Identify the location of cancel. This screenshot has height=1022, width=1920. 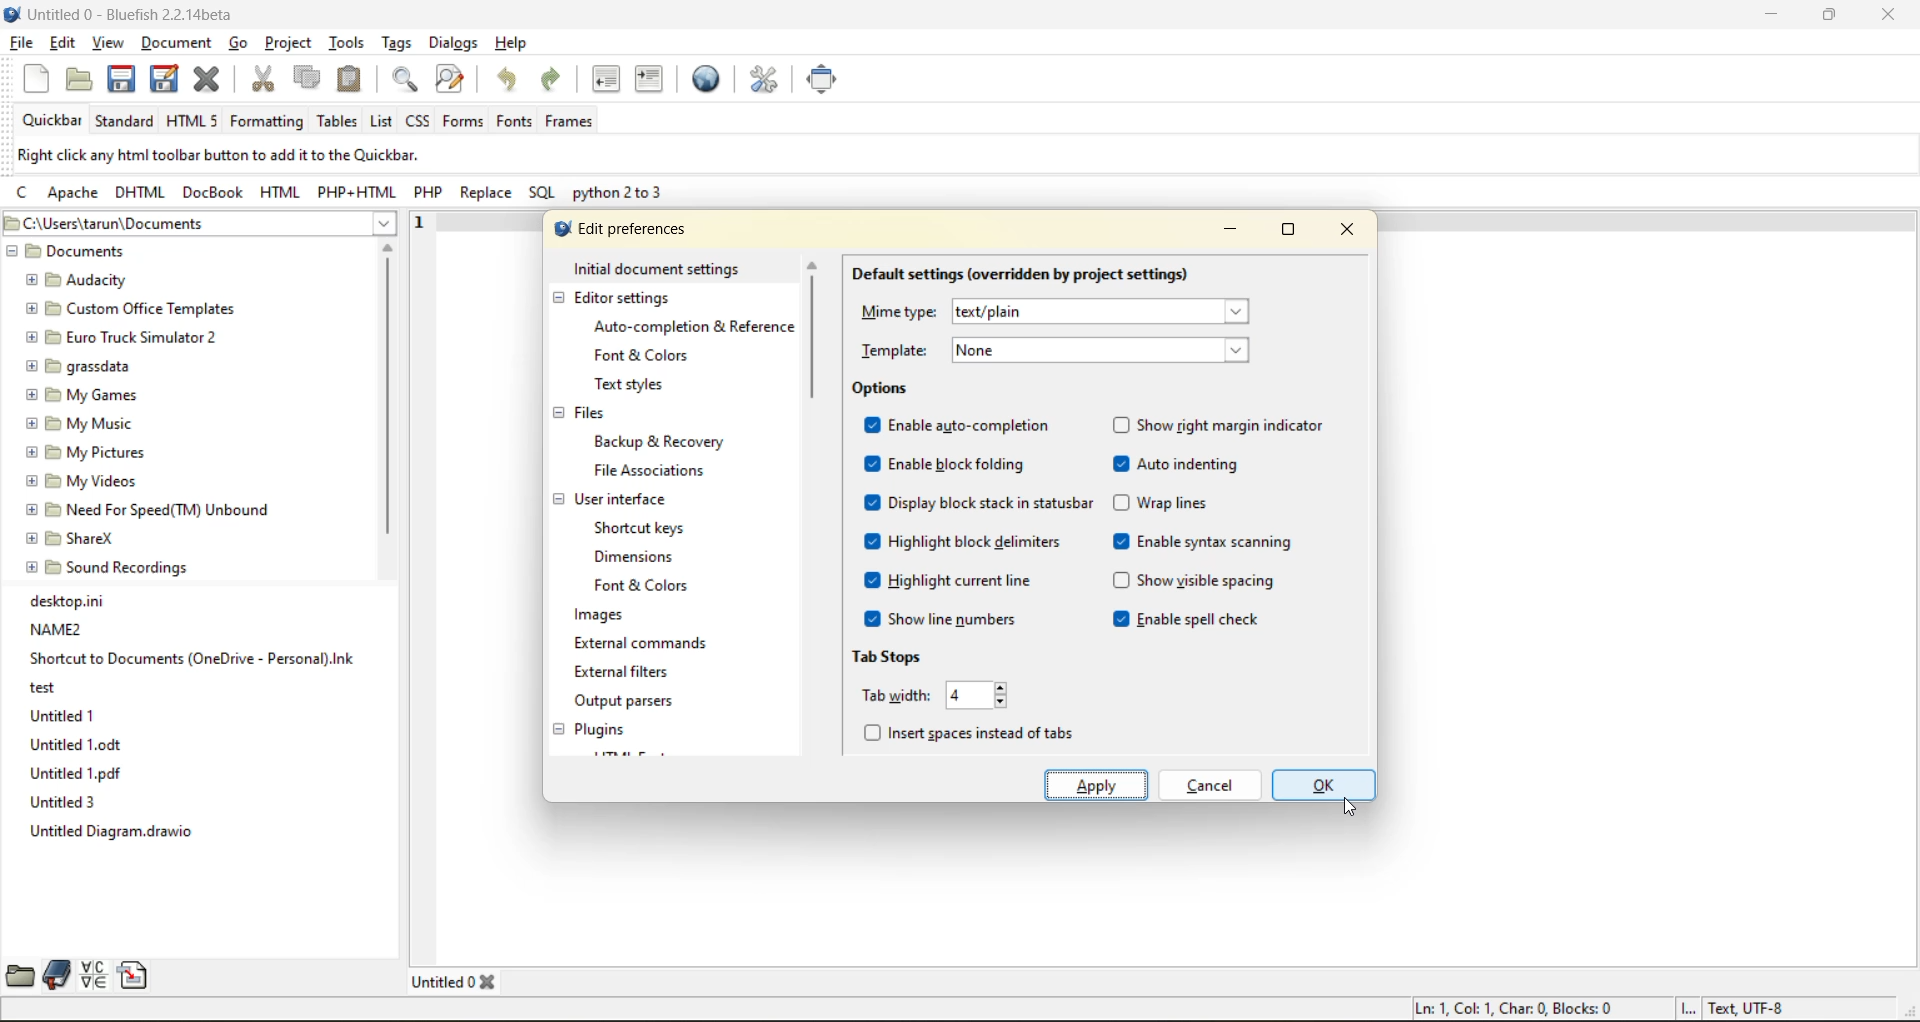
(1209, 783).